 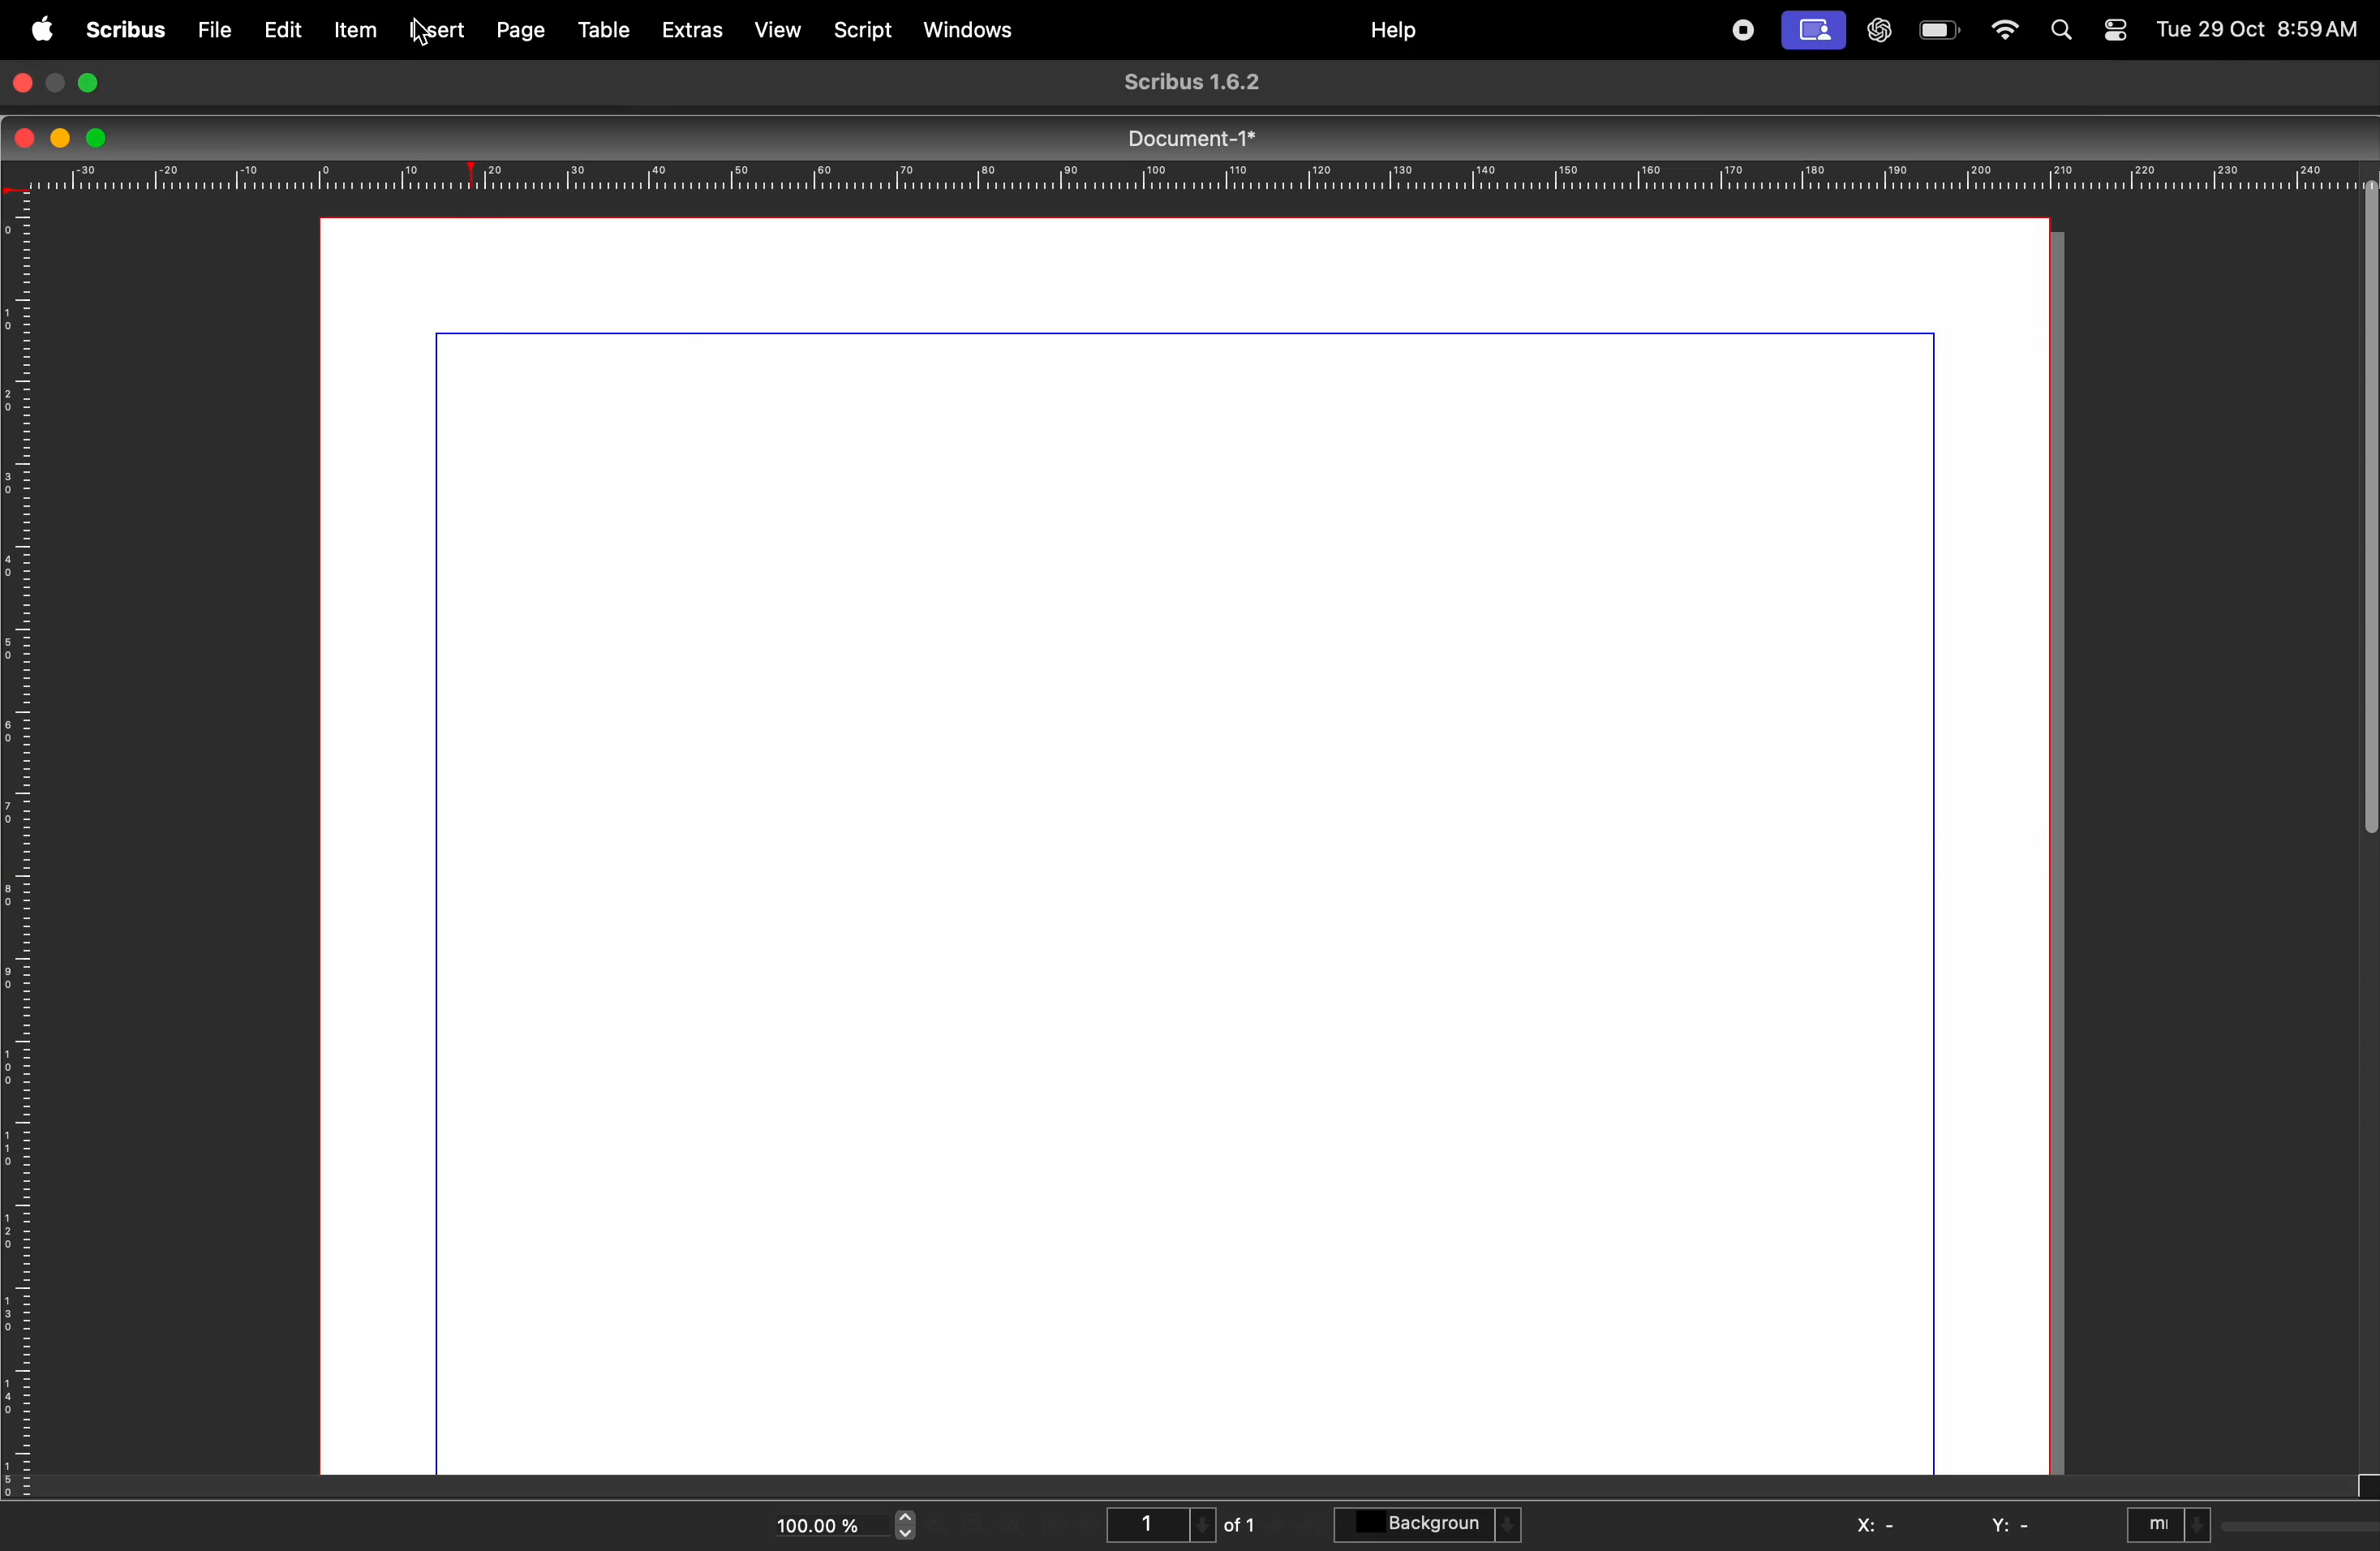 I want to click on battery, so click(x=1939, y=32).